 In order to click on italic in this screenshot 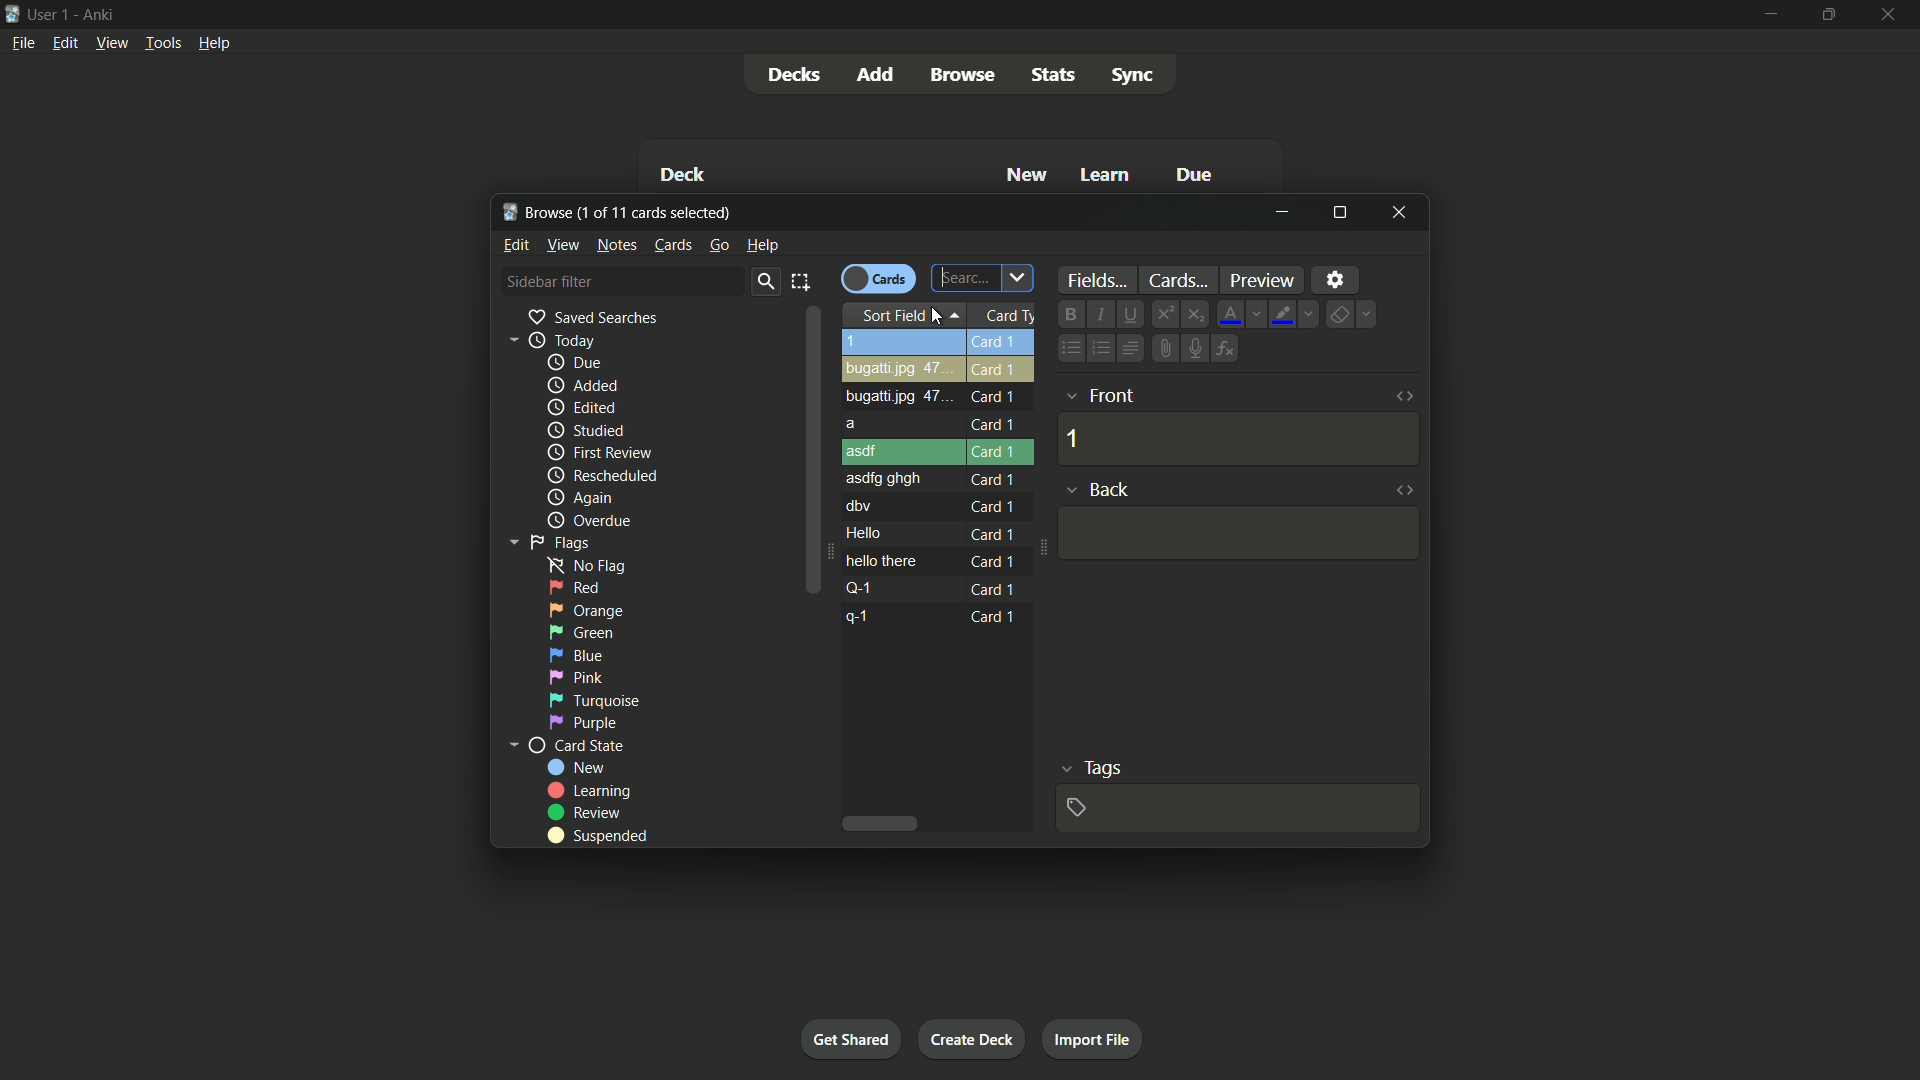, I will do `click(1098, 314)`.